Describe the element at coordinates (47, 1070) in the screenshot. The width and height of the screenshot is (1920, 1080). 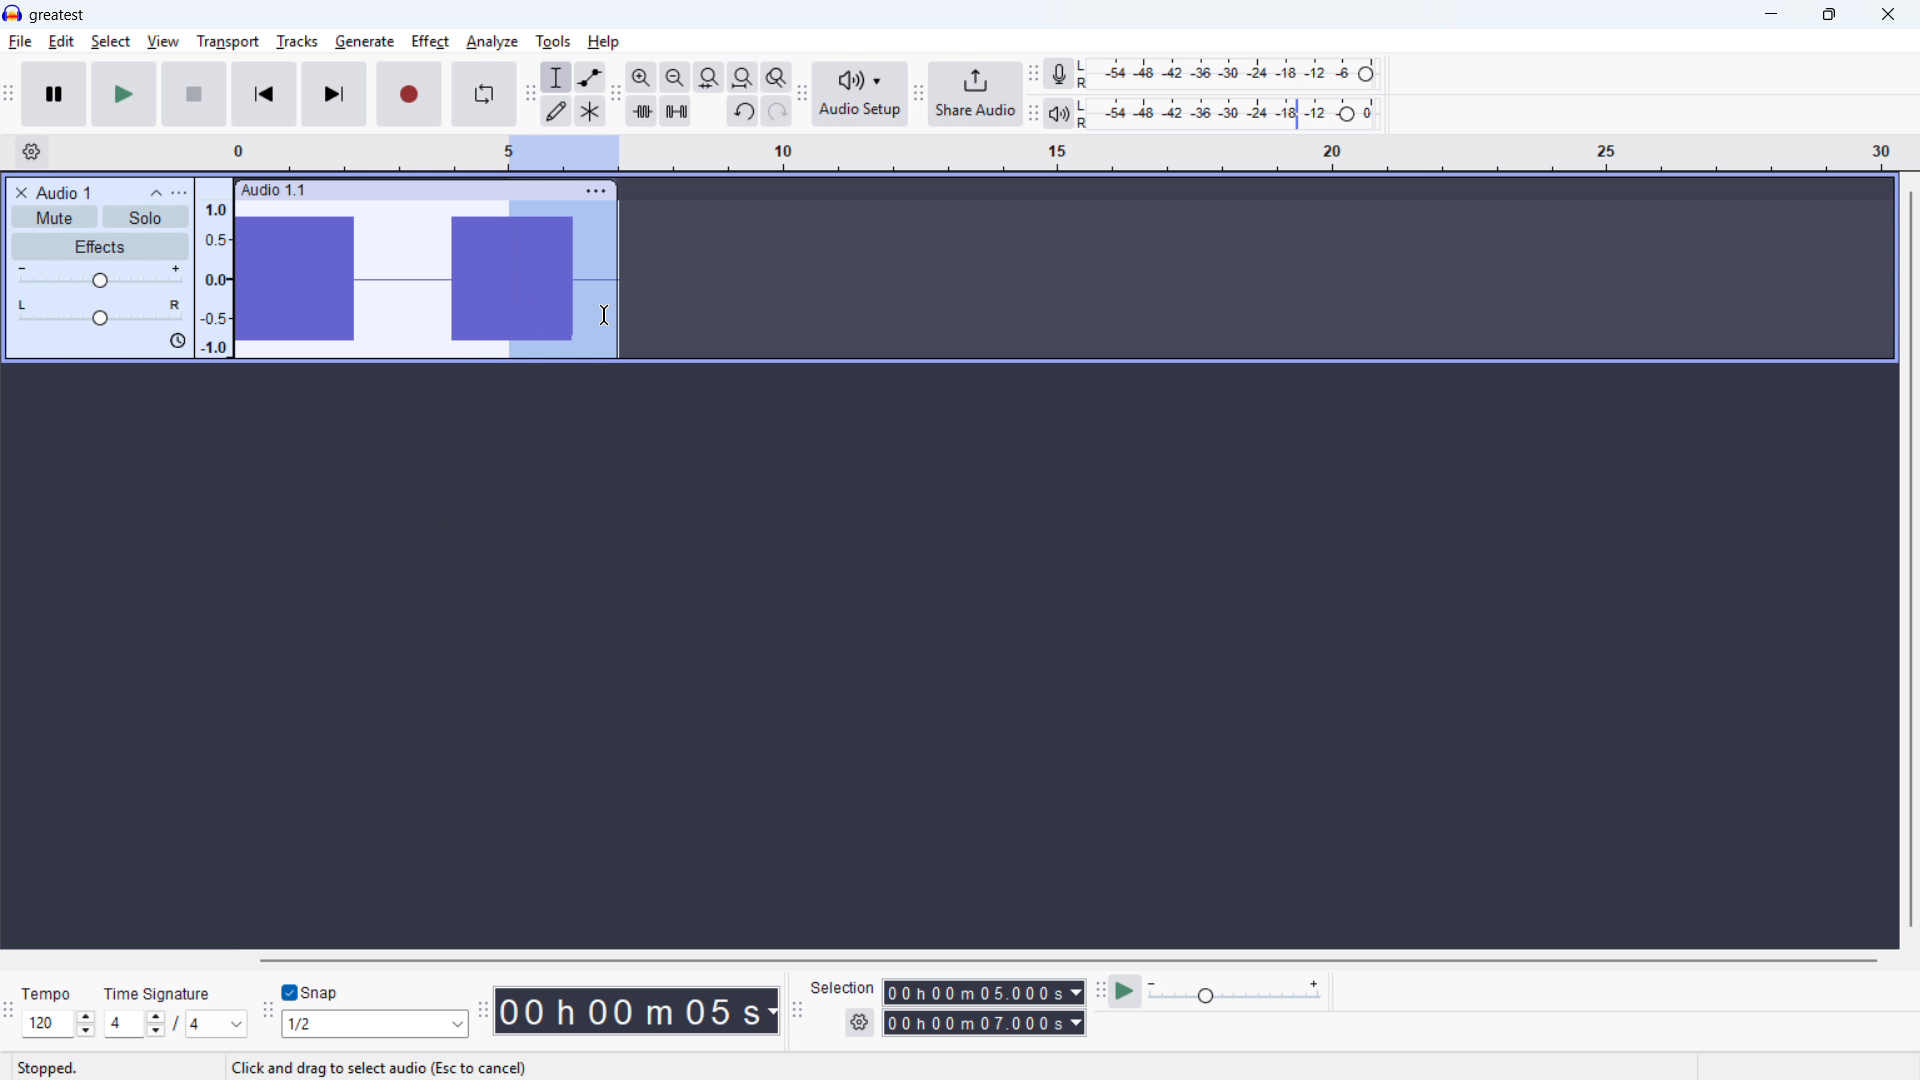
I see `stopped` at that location.